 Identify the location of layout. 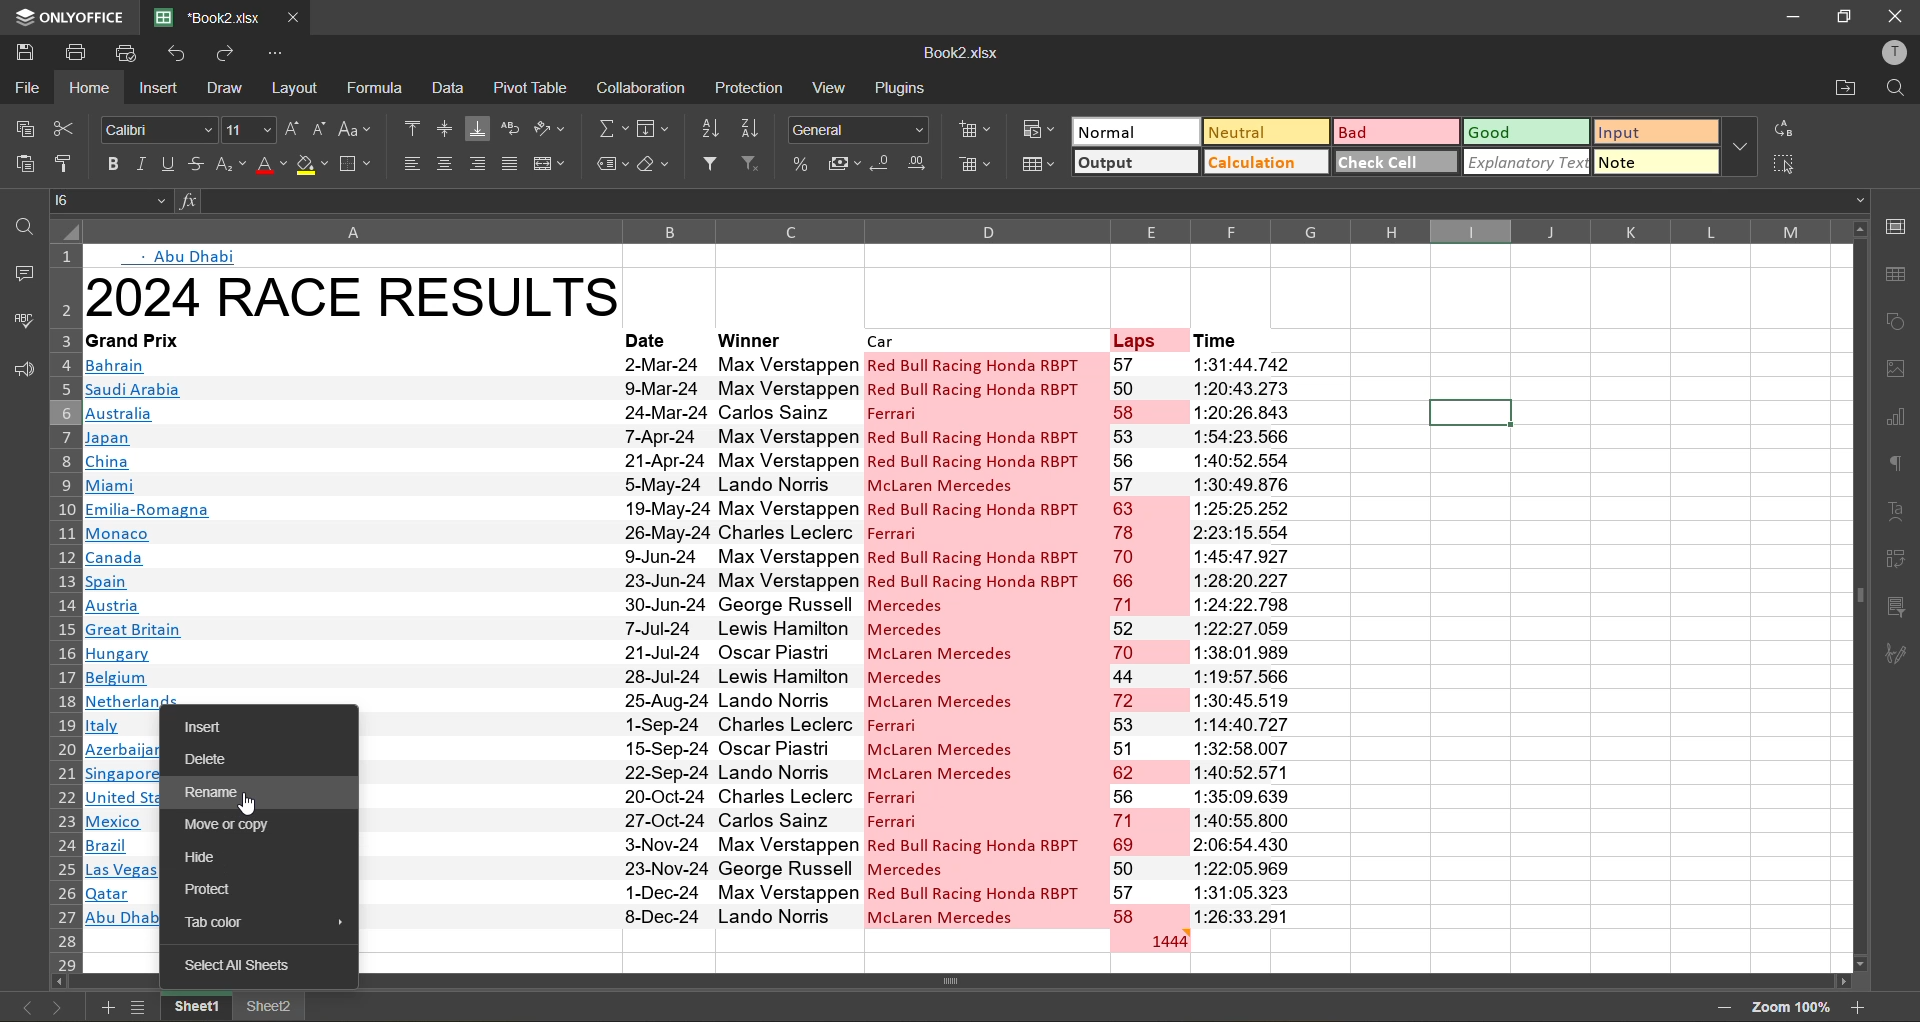
(298, 88).